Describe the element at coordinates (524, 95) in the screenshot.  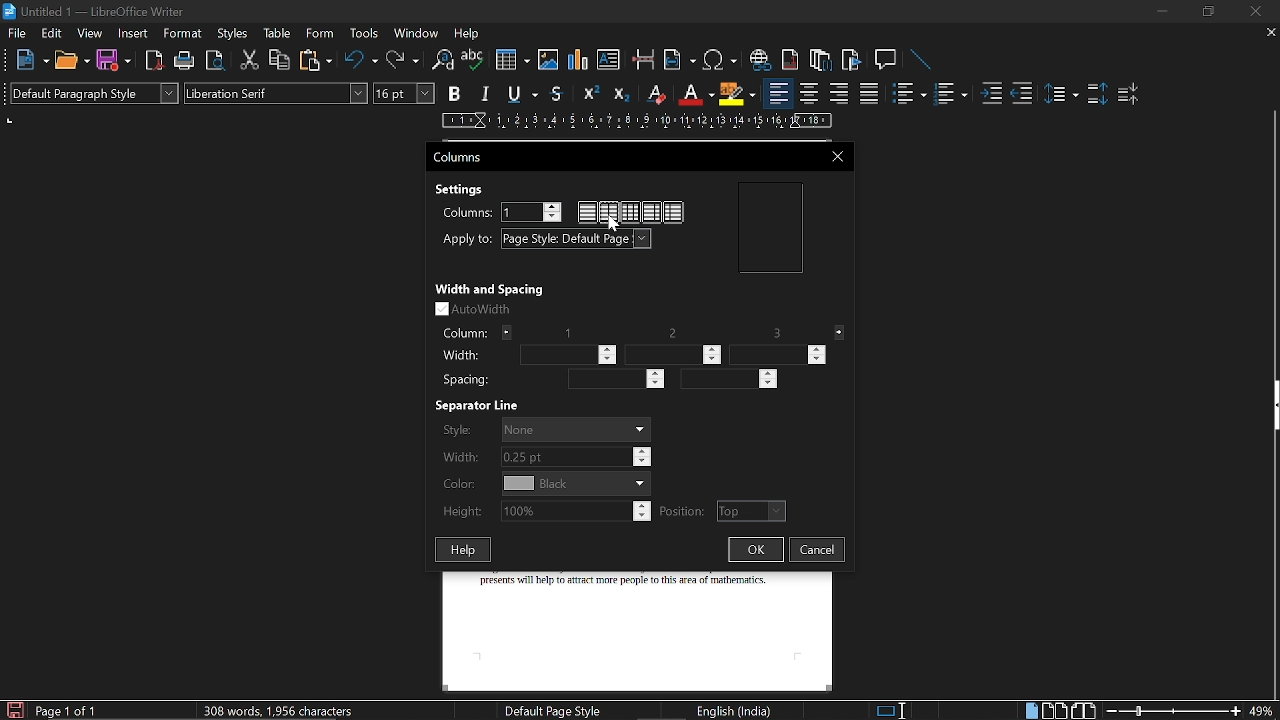
I see `Underline` at that location.